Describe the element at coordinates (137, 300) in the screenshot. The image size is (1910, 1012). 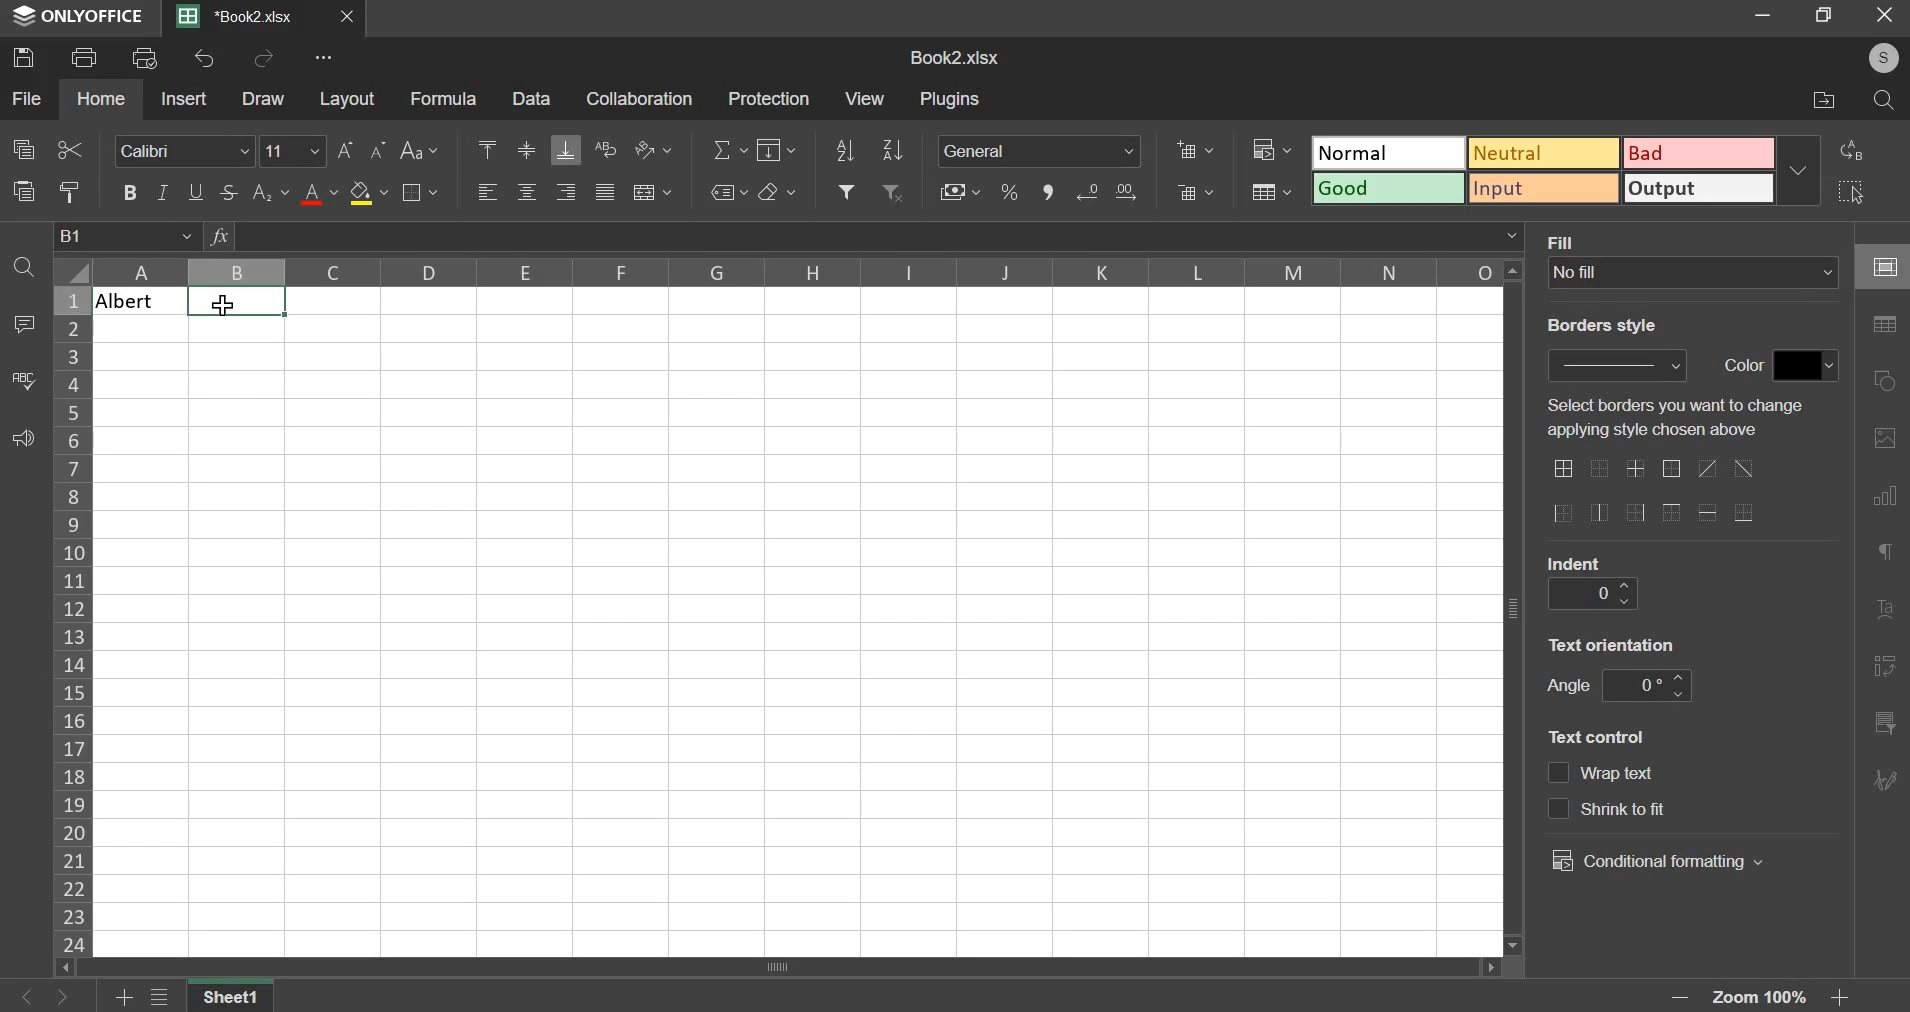
I see `Text` at that location.